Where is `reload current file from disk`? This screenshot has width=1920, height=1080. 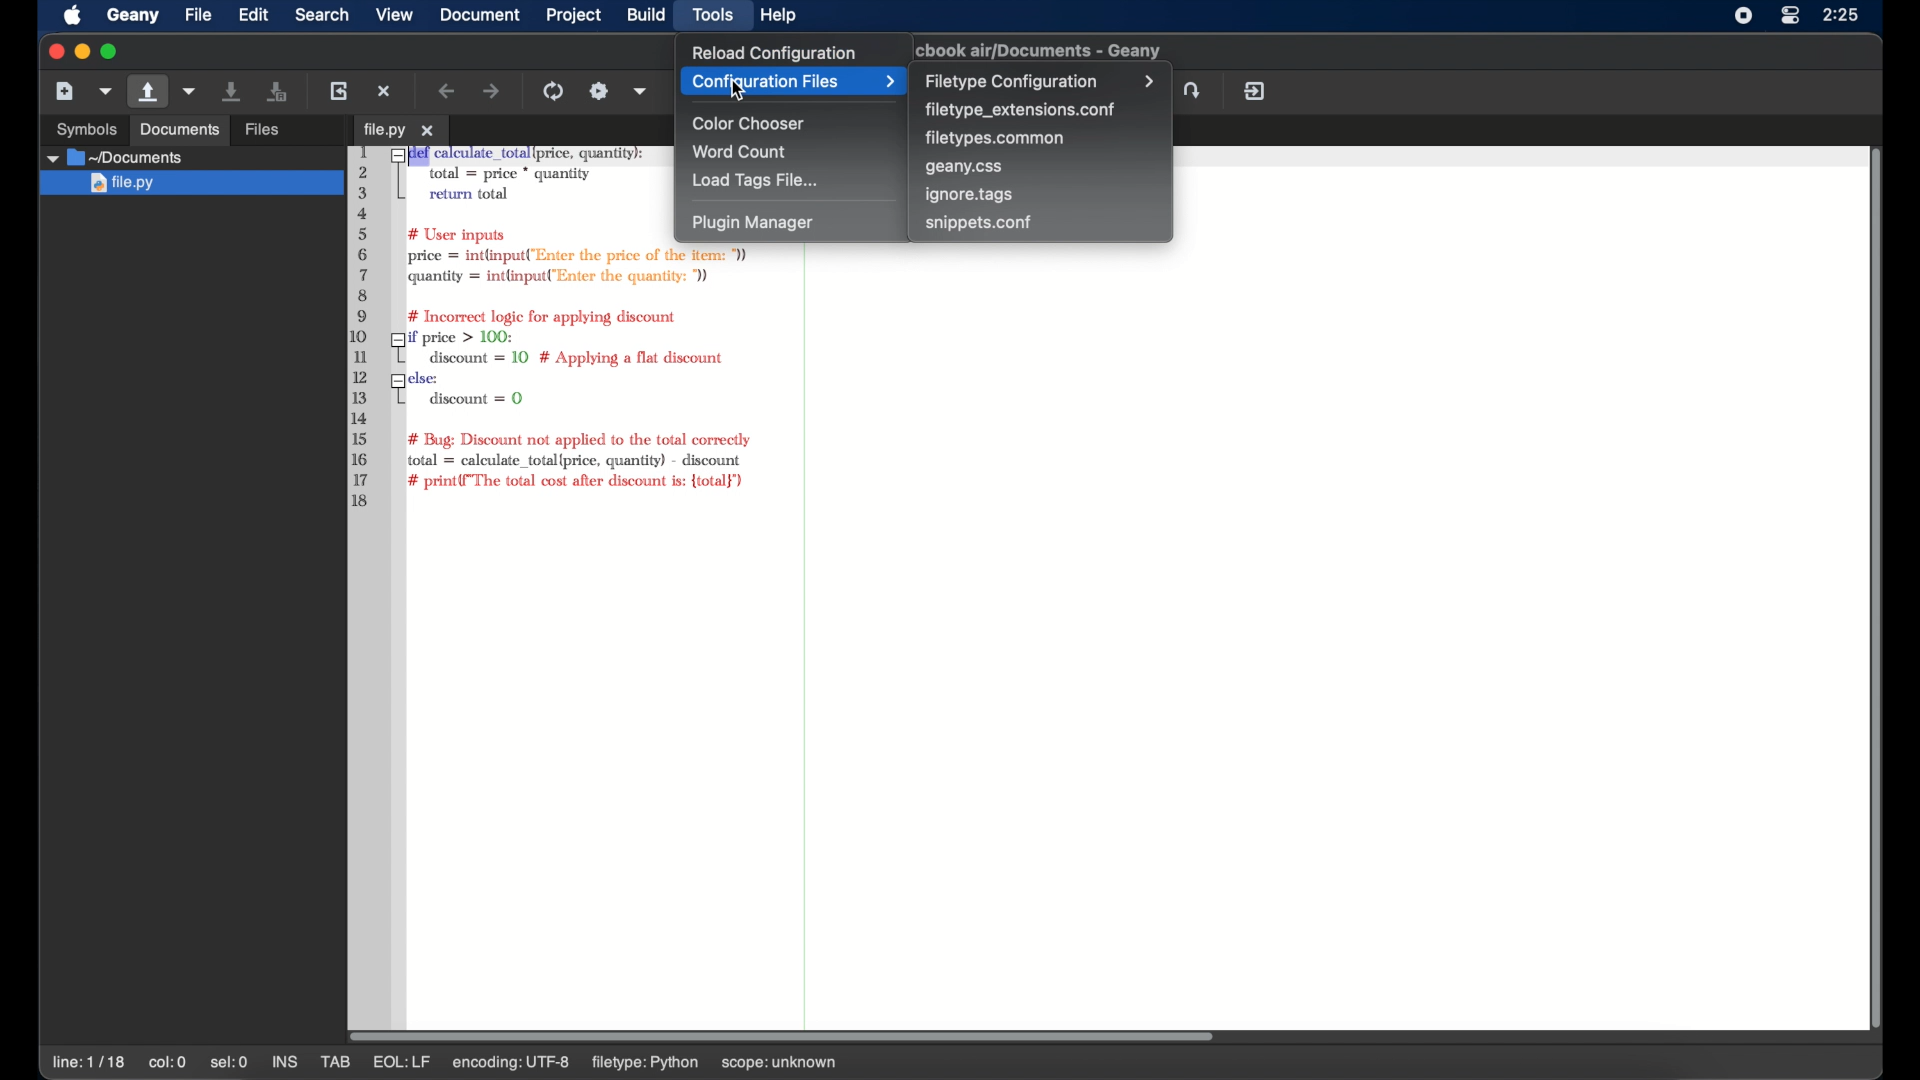
reload current file from disk is located at coordinates (338, 90).